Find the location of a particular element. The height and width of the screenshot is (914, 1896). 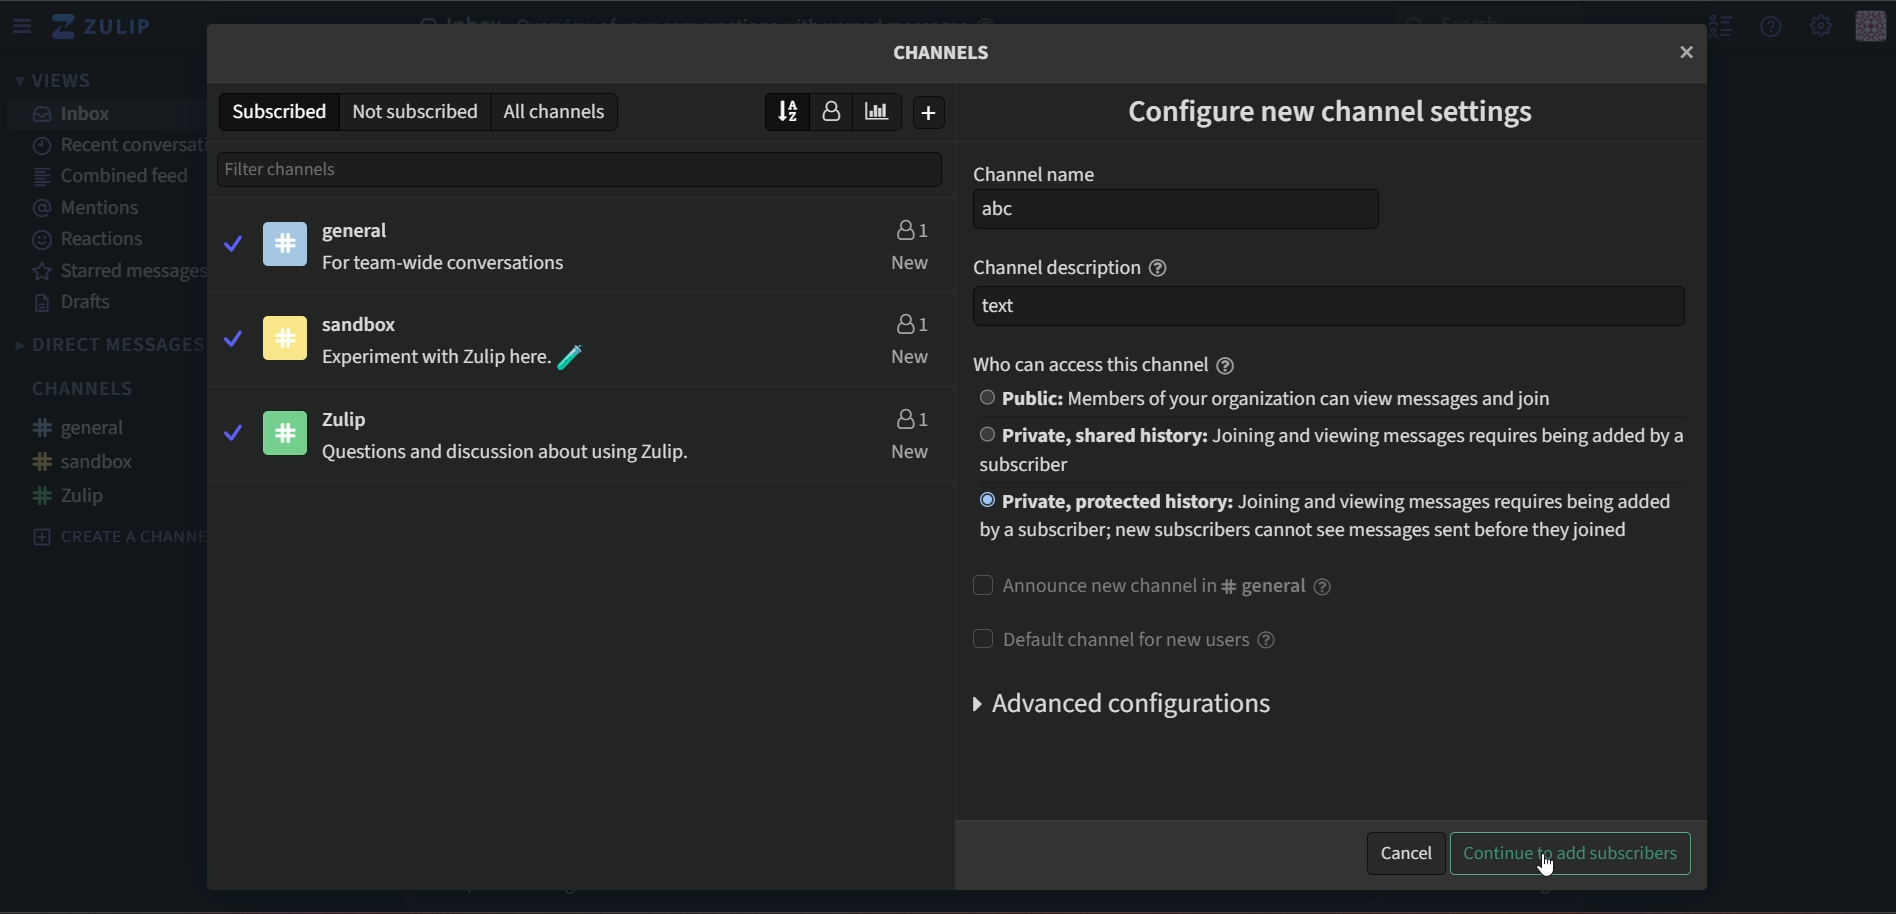

subscribed is located at coordinates (277, 110).